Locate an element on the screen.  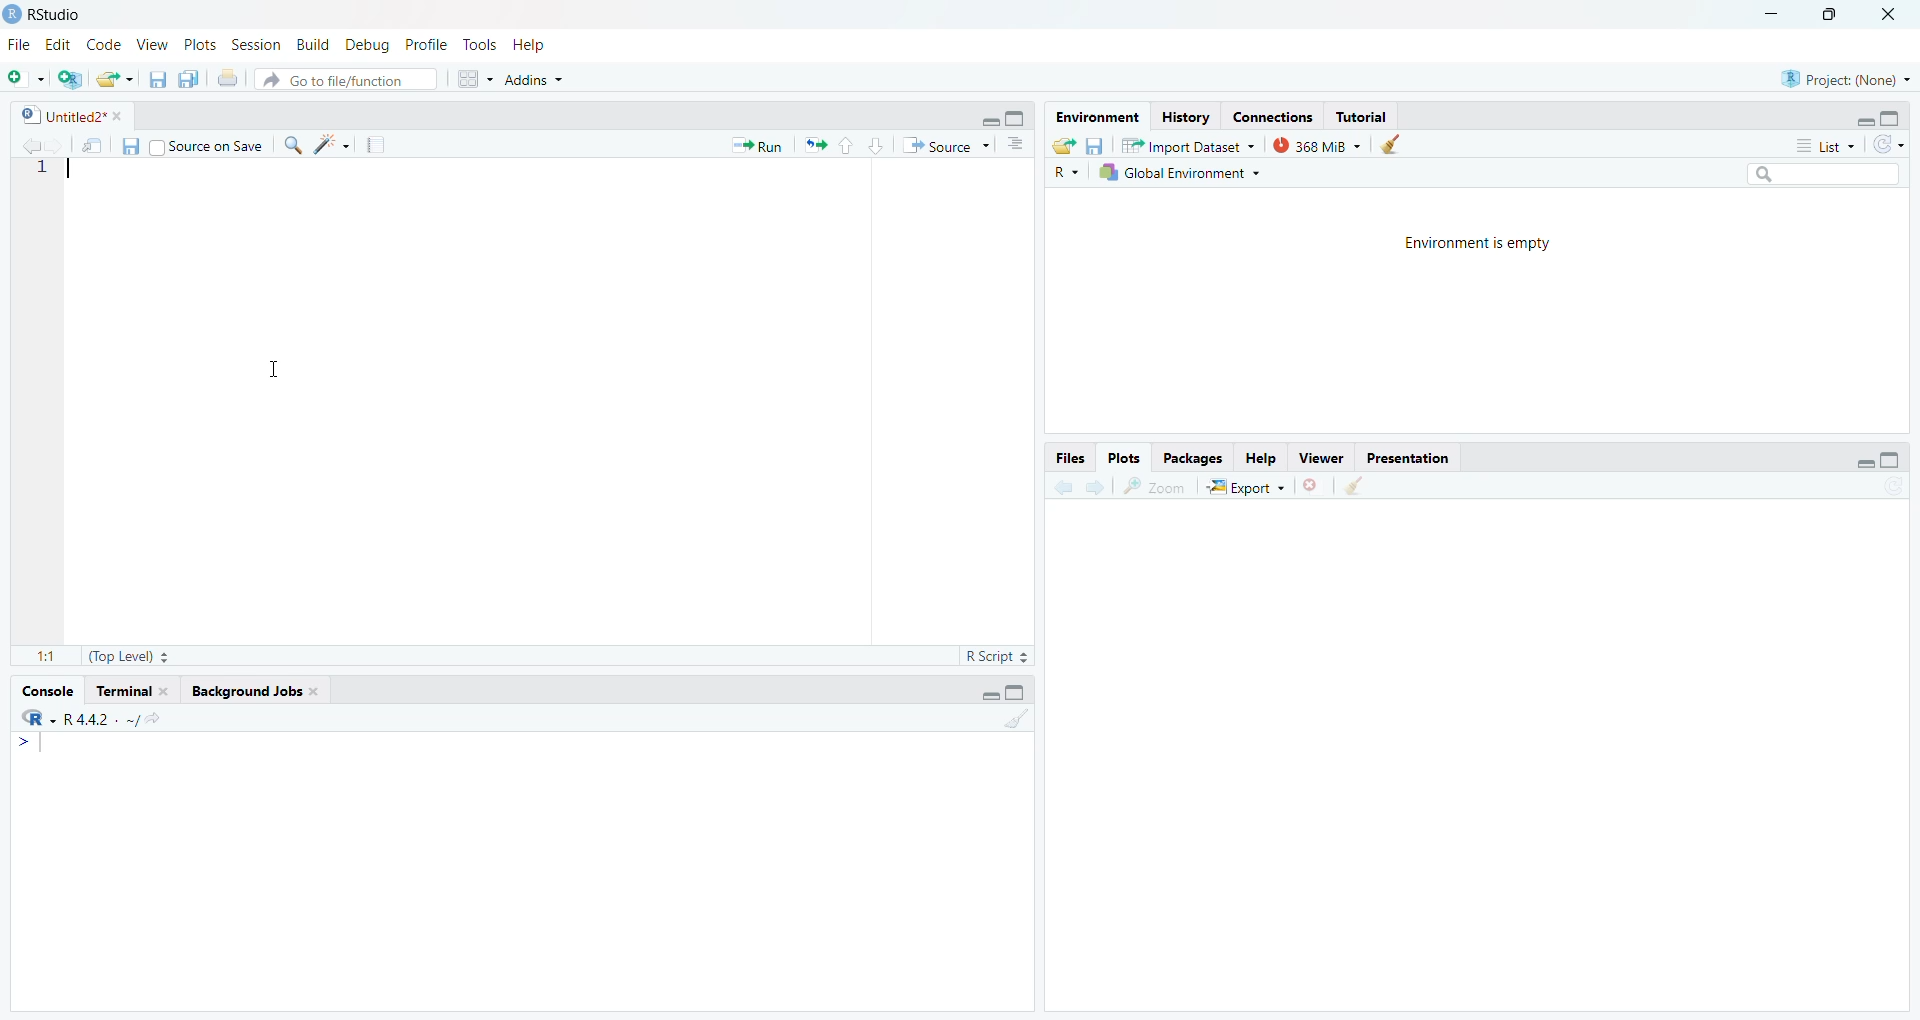
RStudio is located at coordinates (48, 15).